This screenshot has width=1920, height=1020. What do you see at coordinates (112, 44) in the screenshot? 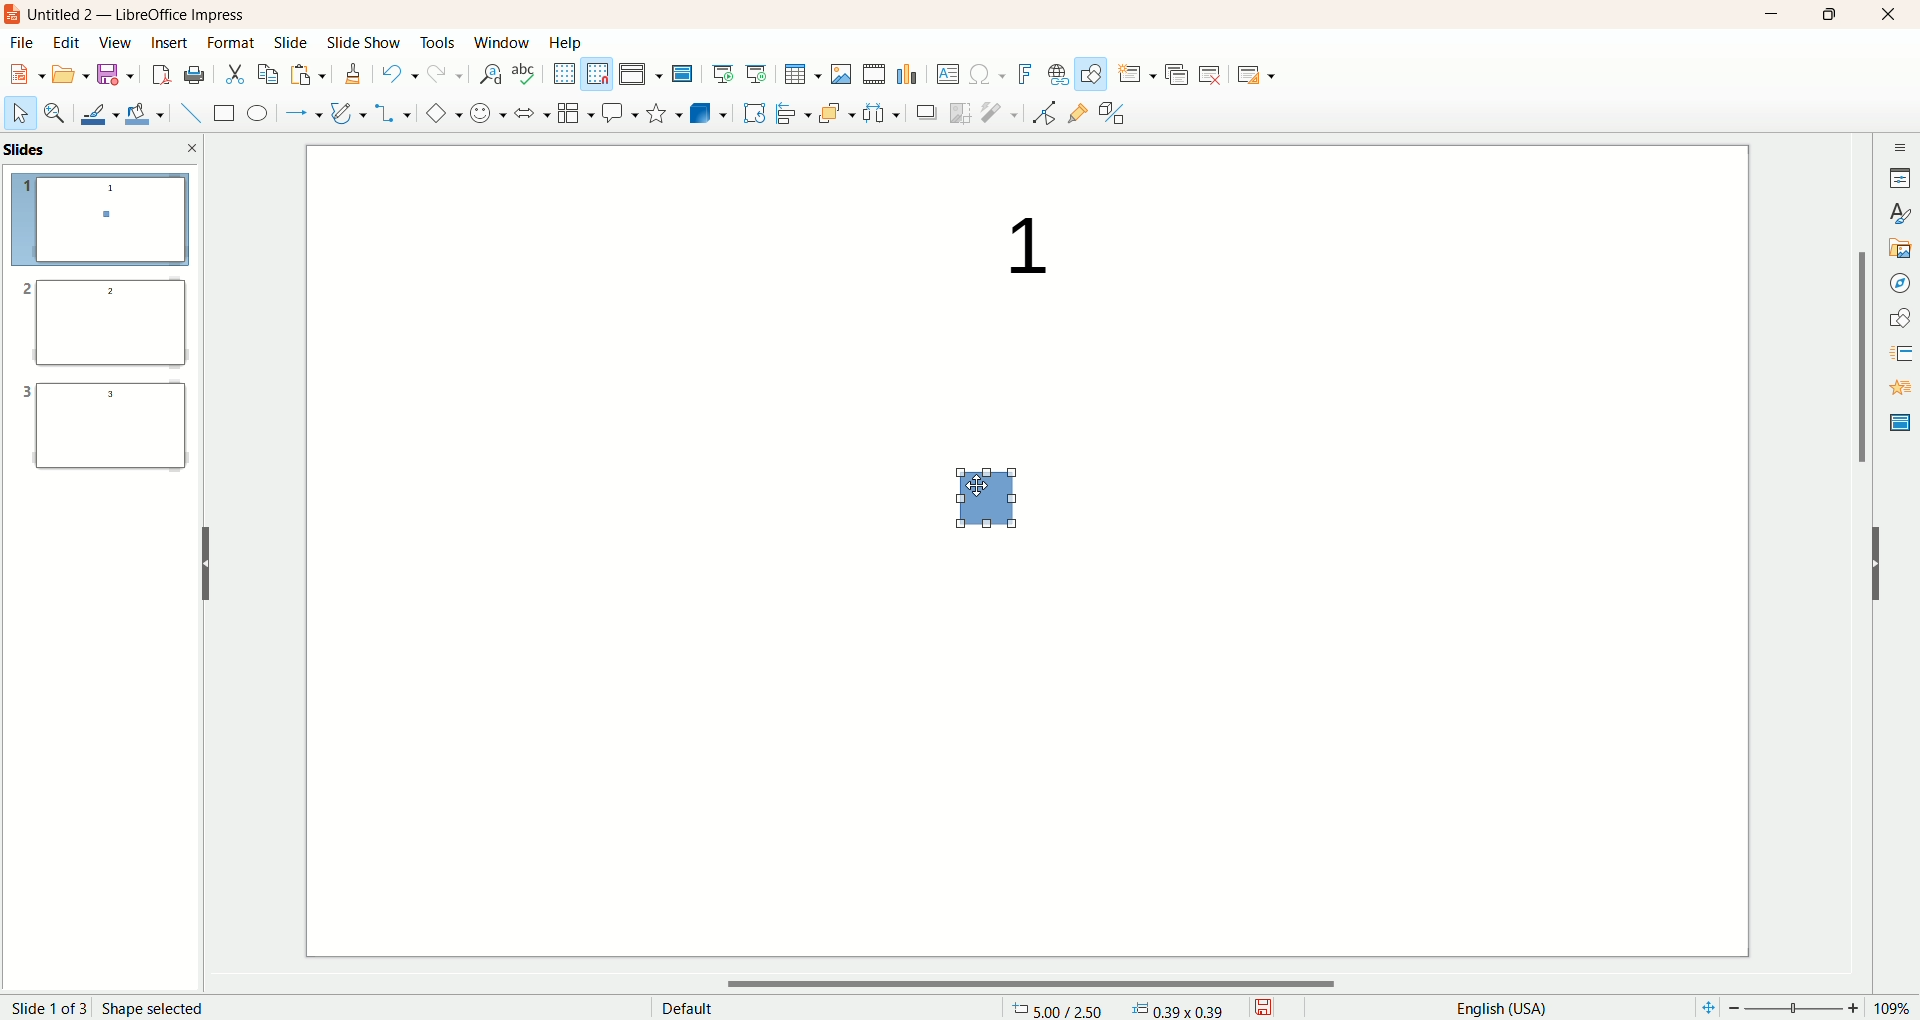
I see `view` at bounding box center [112, 44].